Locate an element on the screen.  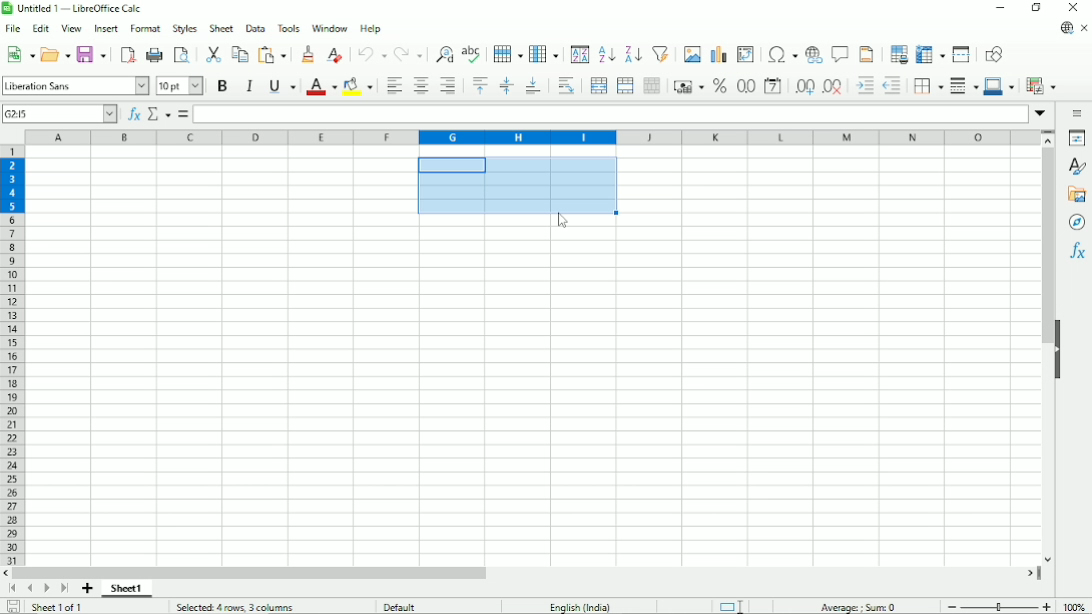
Language is located at coordinates (584, 605).